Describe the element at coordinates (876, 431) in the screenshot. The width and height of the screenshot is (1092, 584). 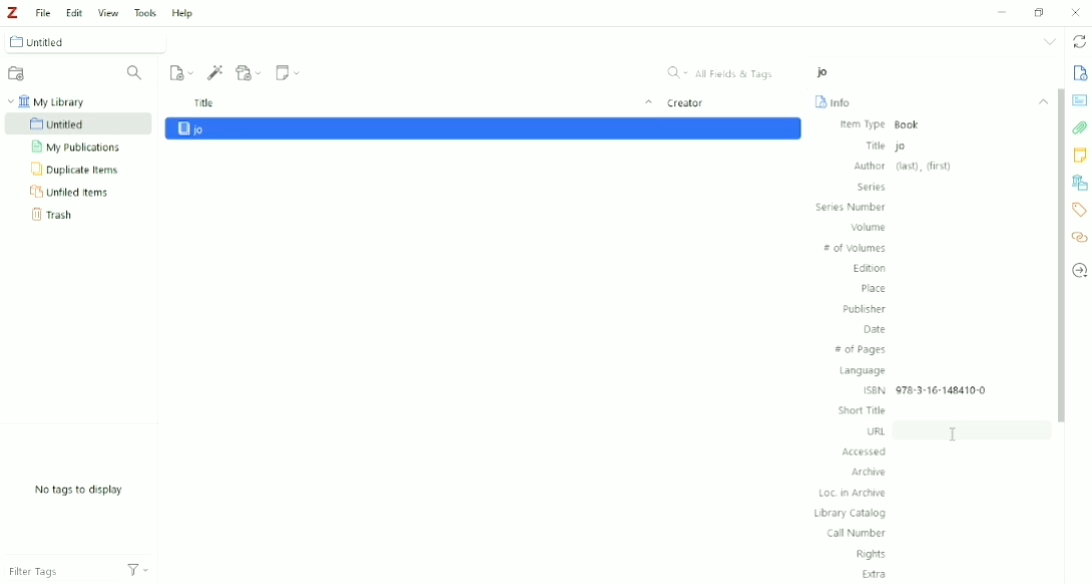
I see `URL` at that location.